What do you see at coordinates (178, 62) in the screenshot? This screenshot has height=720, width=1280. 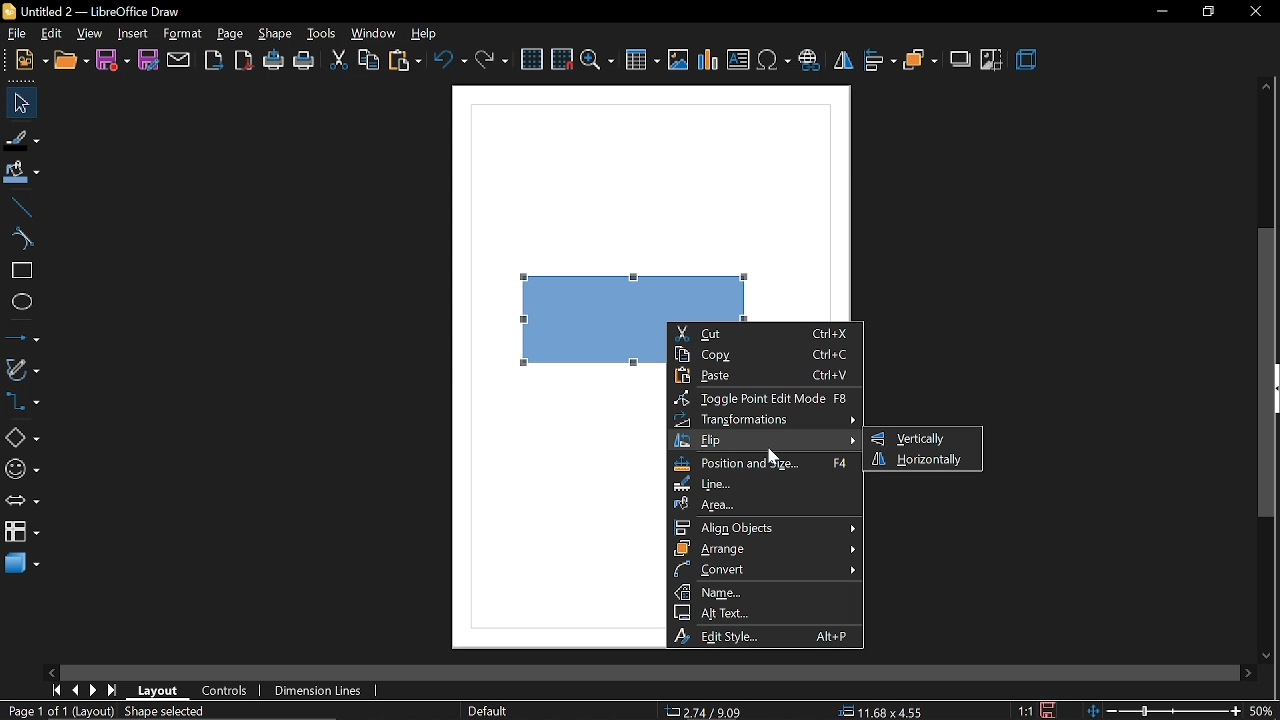 I see `attach` at bounding box center [178, 62].